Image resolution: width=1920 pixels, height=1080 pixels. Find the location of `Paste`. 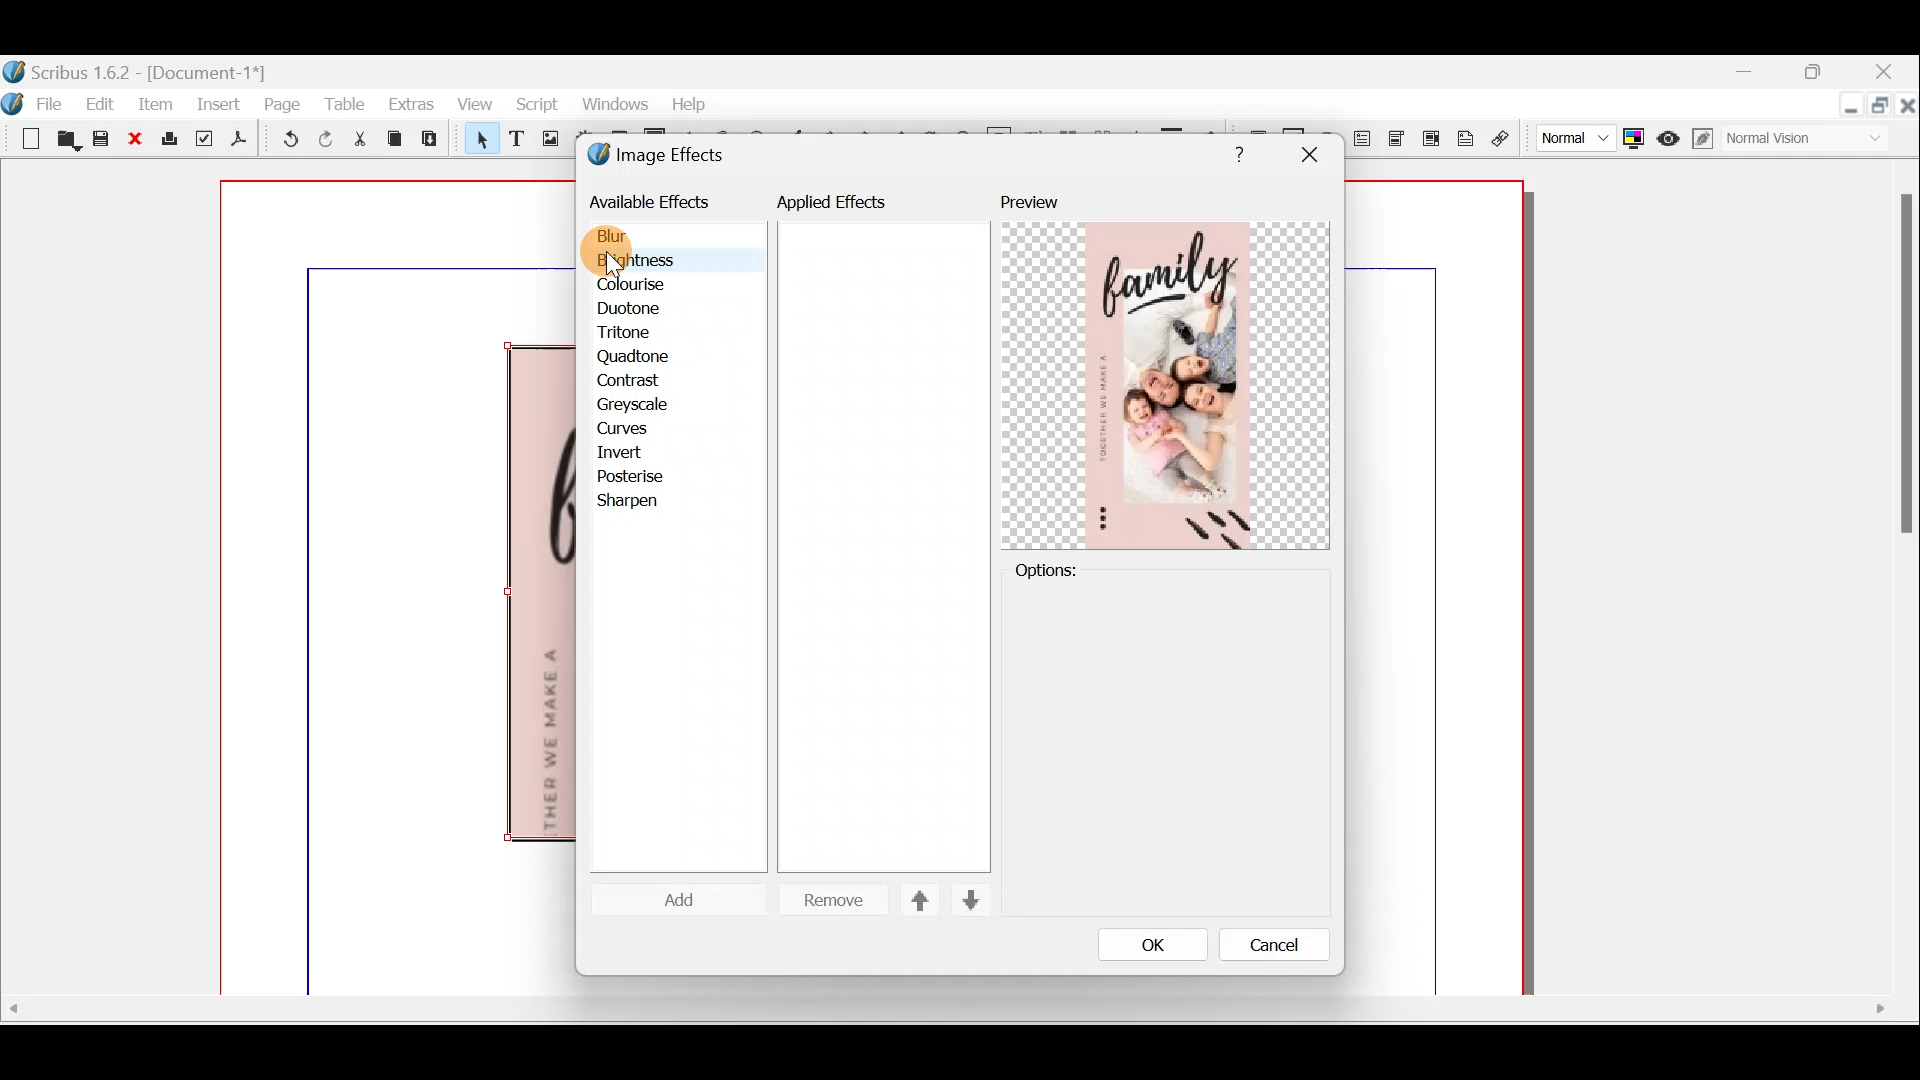

Paste is located at coordinates (434, 141).